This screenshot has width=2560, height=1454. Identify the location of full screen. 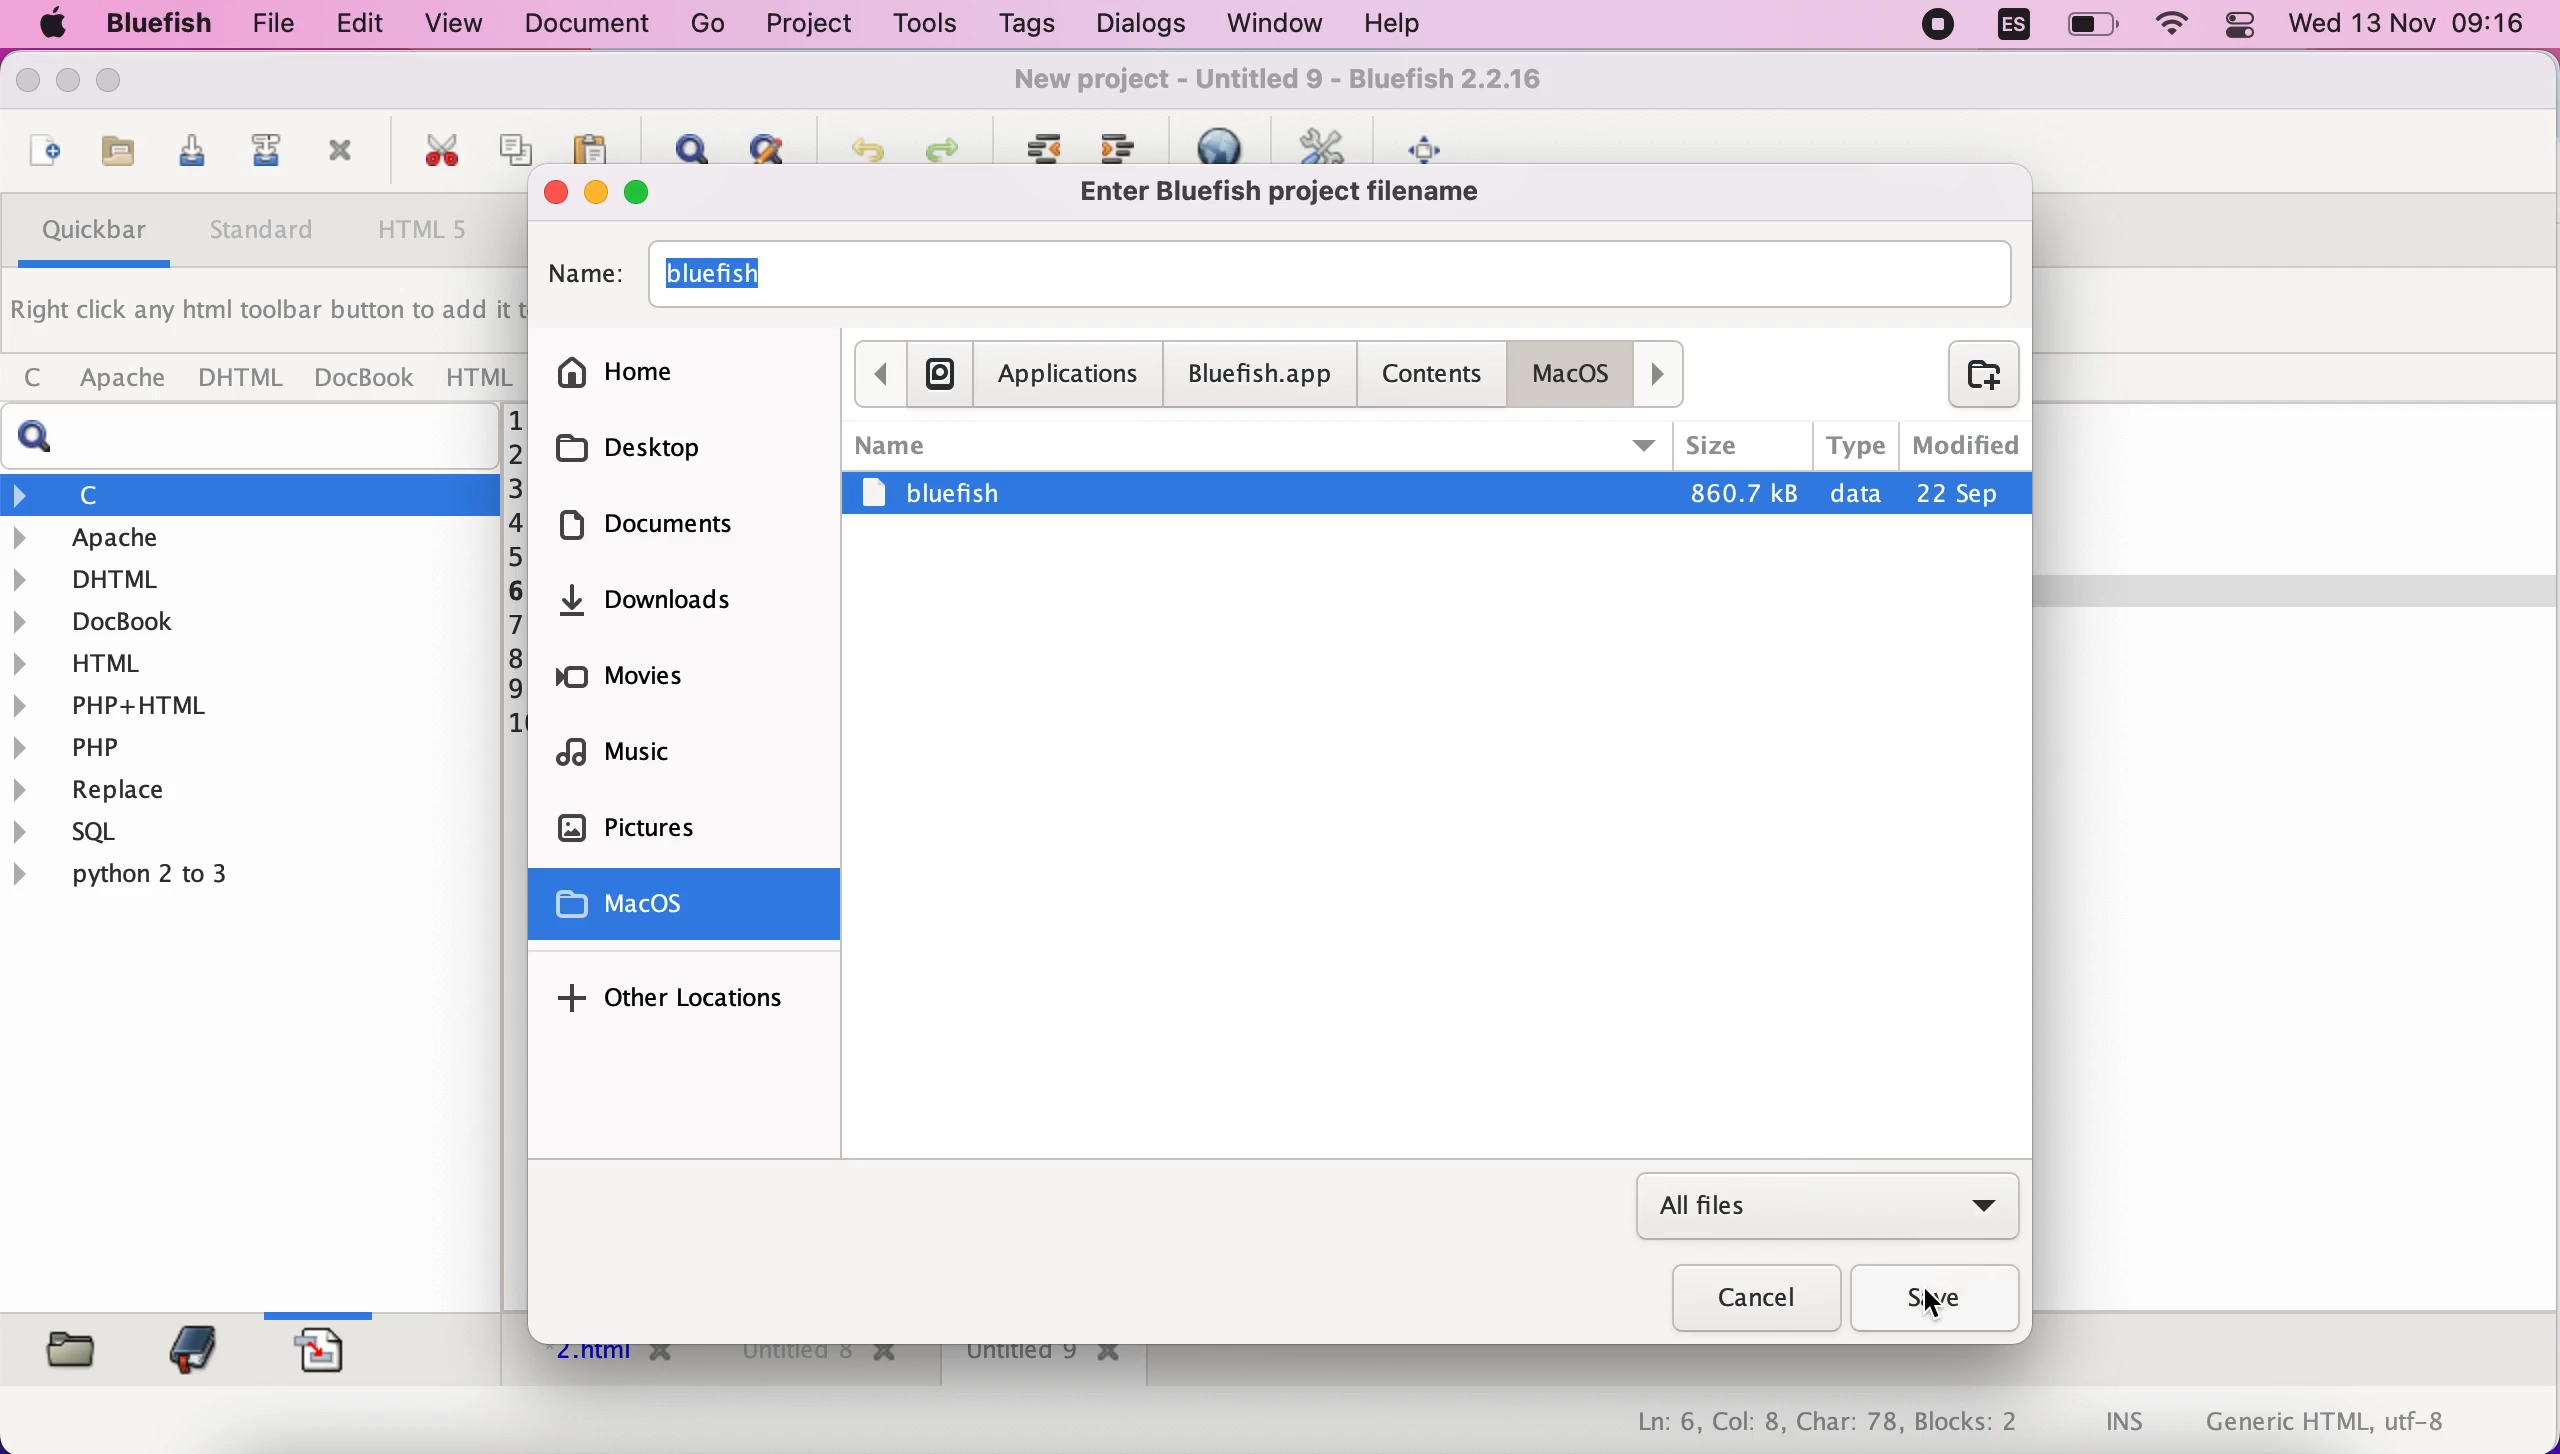
(1435, 144).